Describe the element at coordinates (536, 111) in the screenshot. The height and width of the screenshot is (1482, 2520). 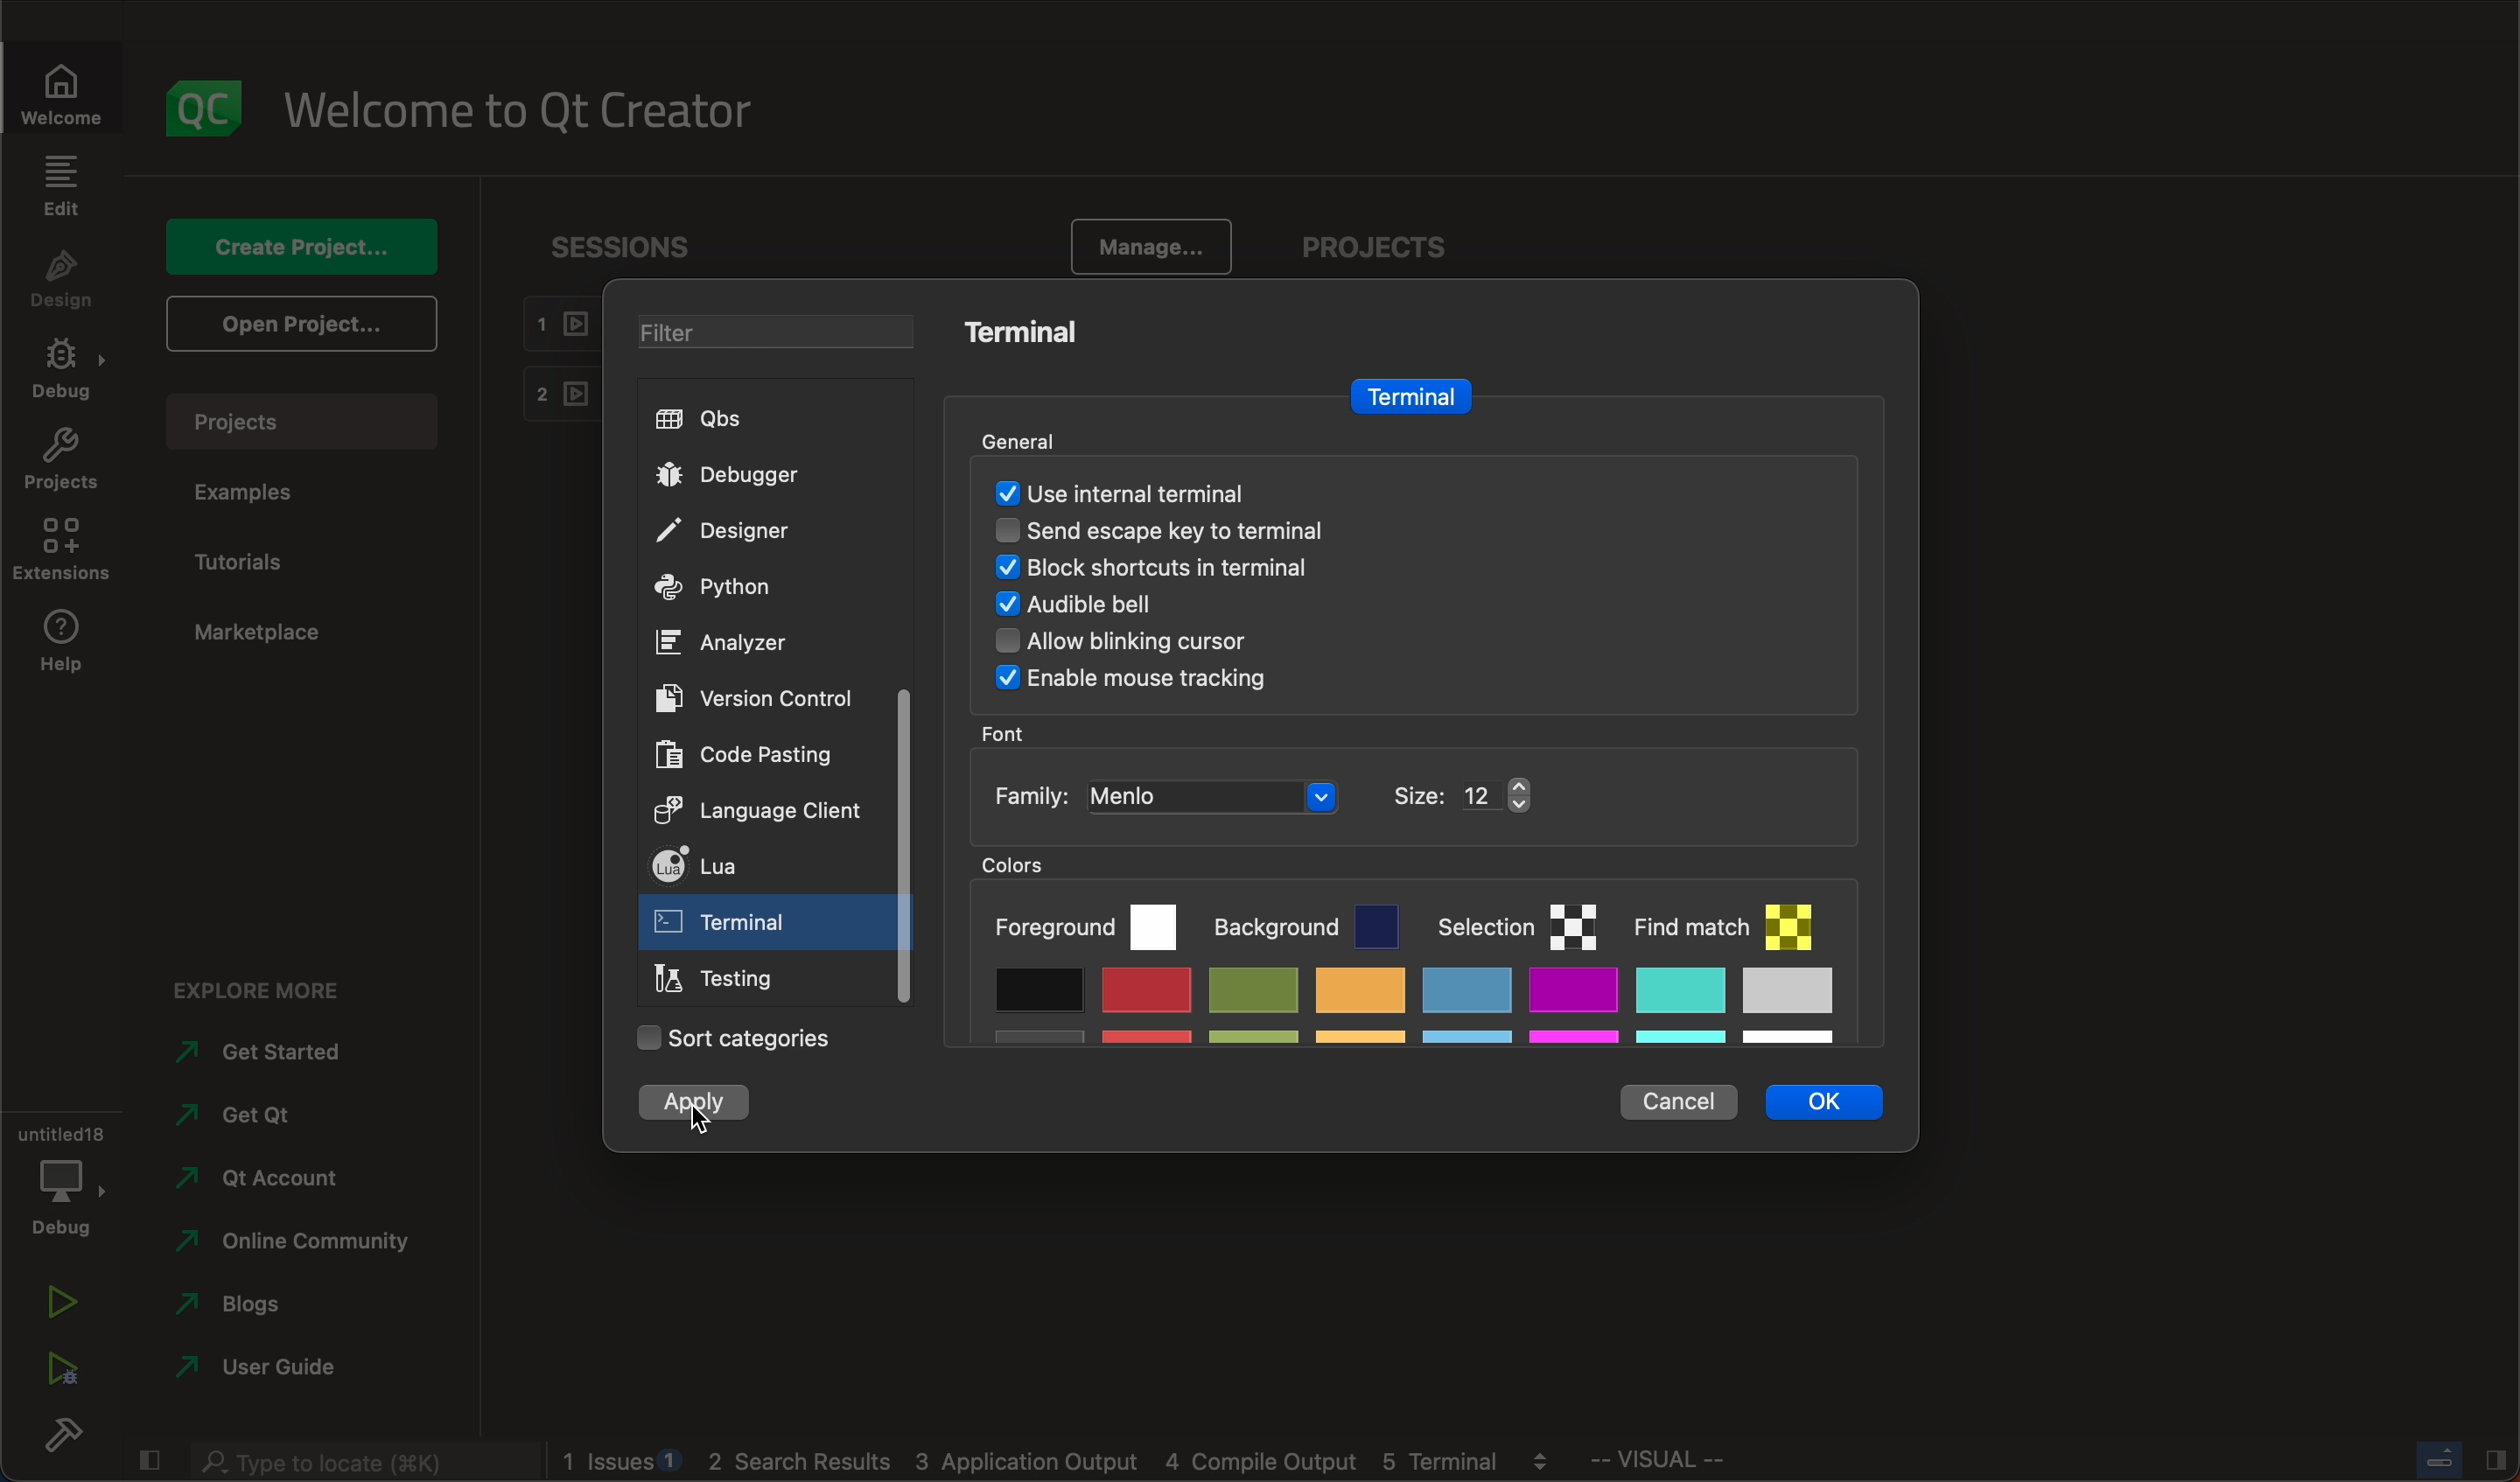
I see `welcome ` at that location.